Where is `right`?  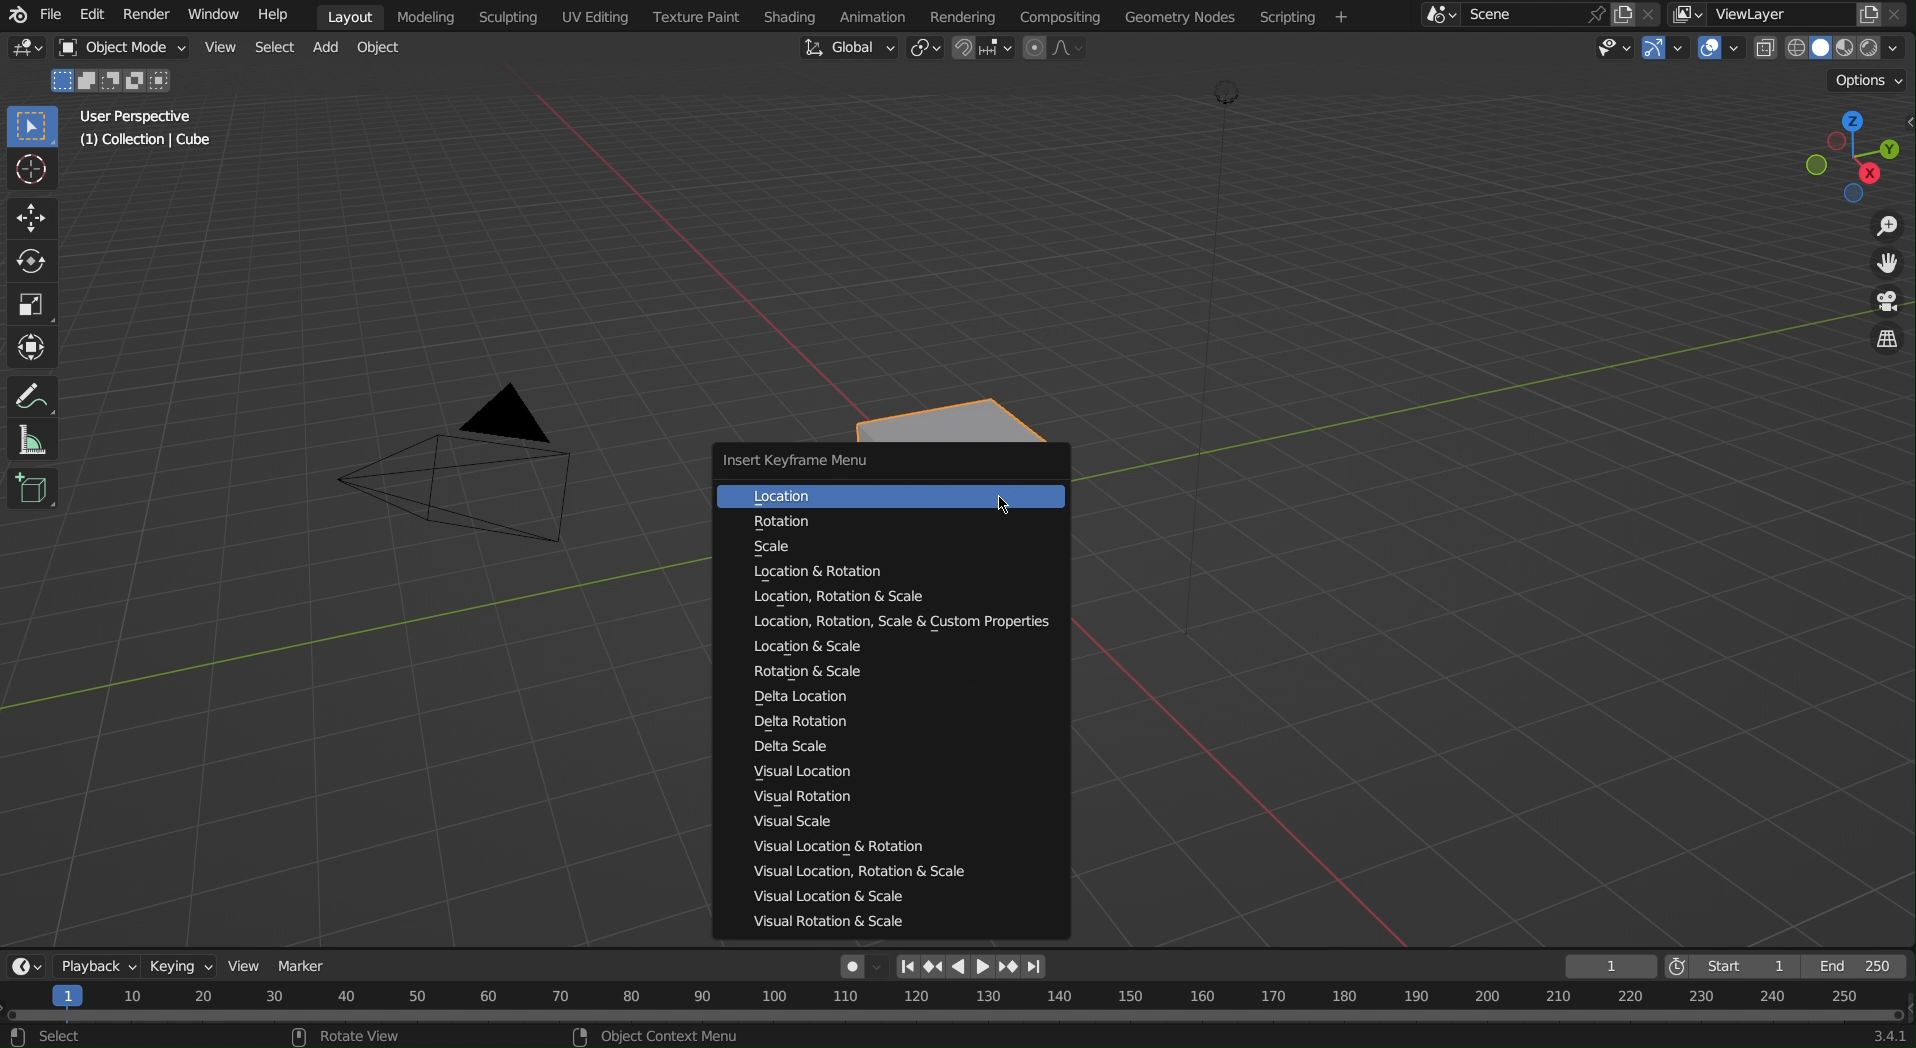 right is located at coordinates (985, 967).